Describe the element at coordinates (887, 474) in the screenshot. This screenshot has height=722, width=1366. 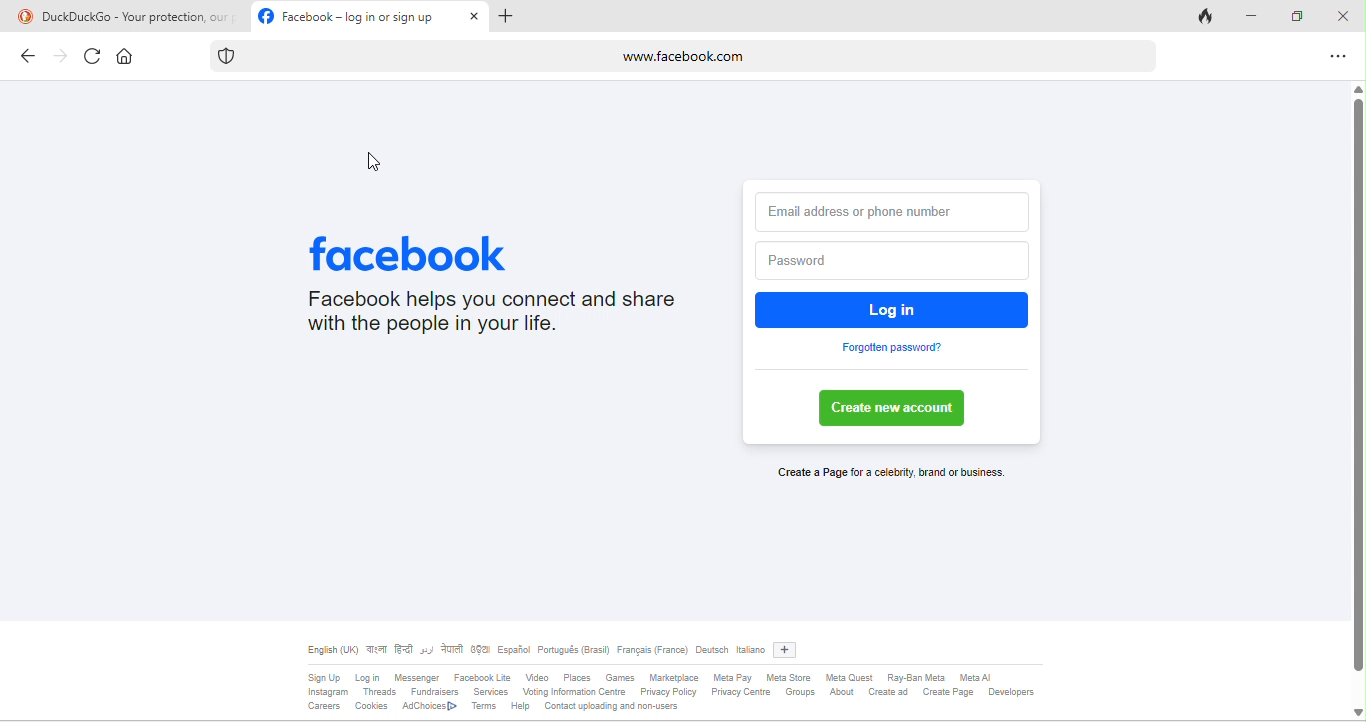
I see `create a page for a celebrity brand or business` at that location.